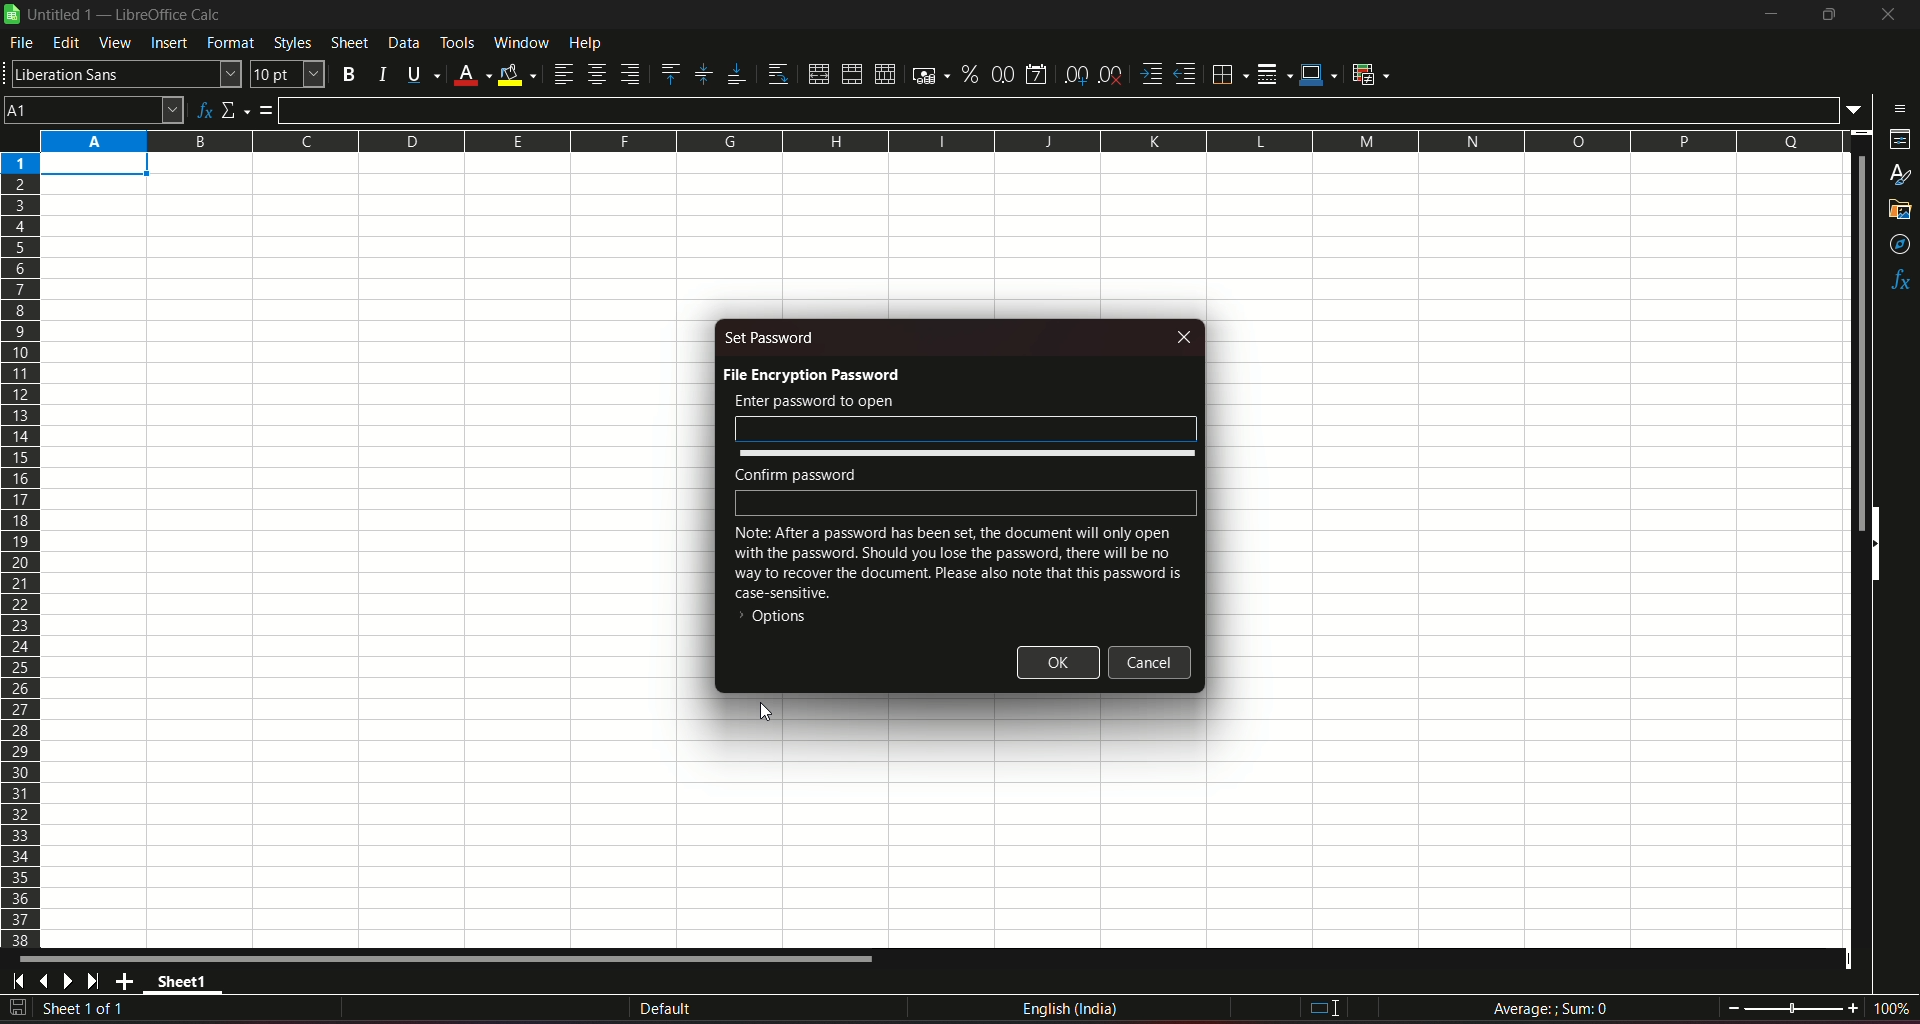 The image size is (1920, 1024). I want to click on libreoffice calc logo, so click(12, 15).